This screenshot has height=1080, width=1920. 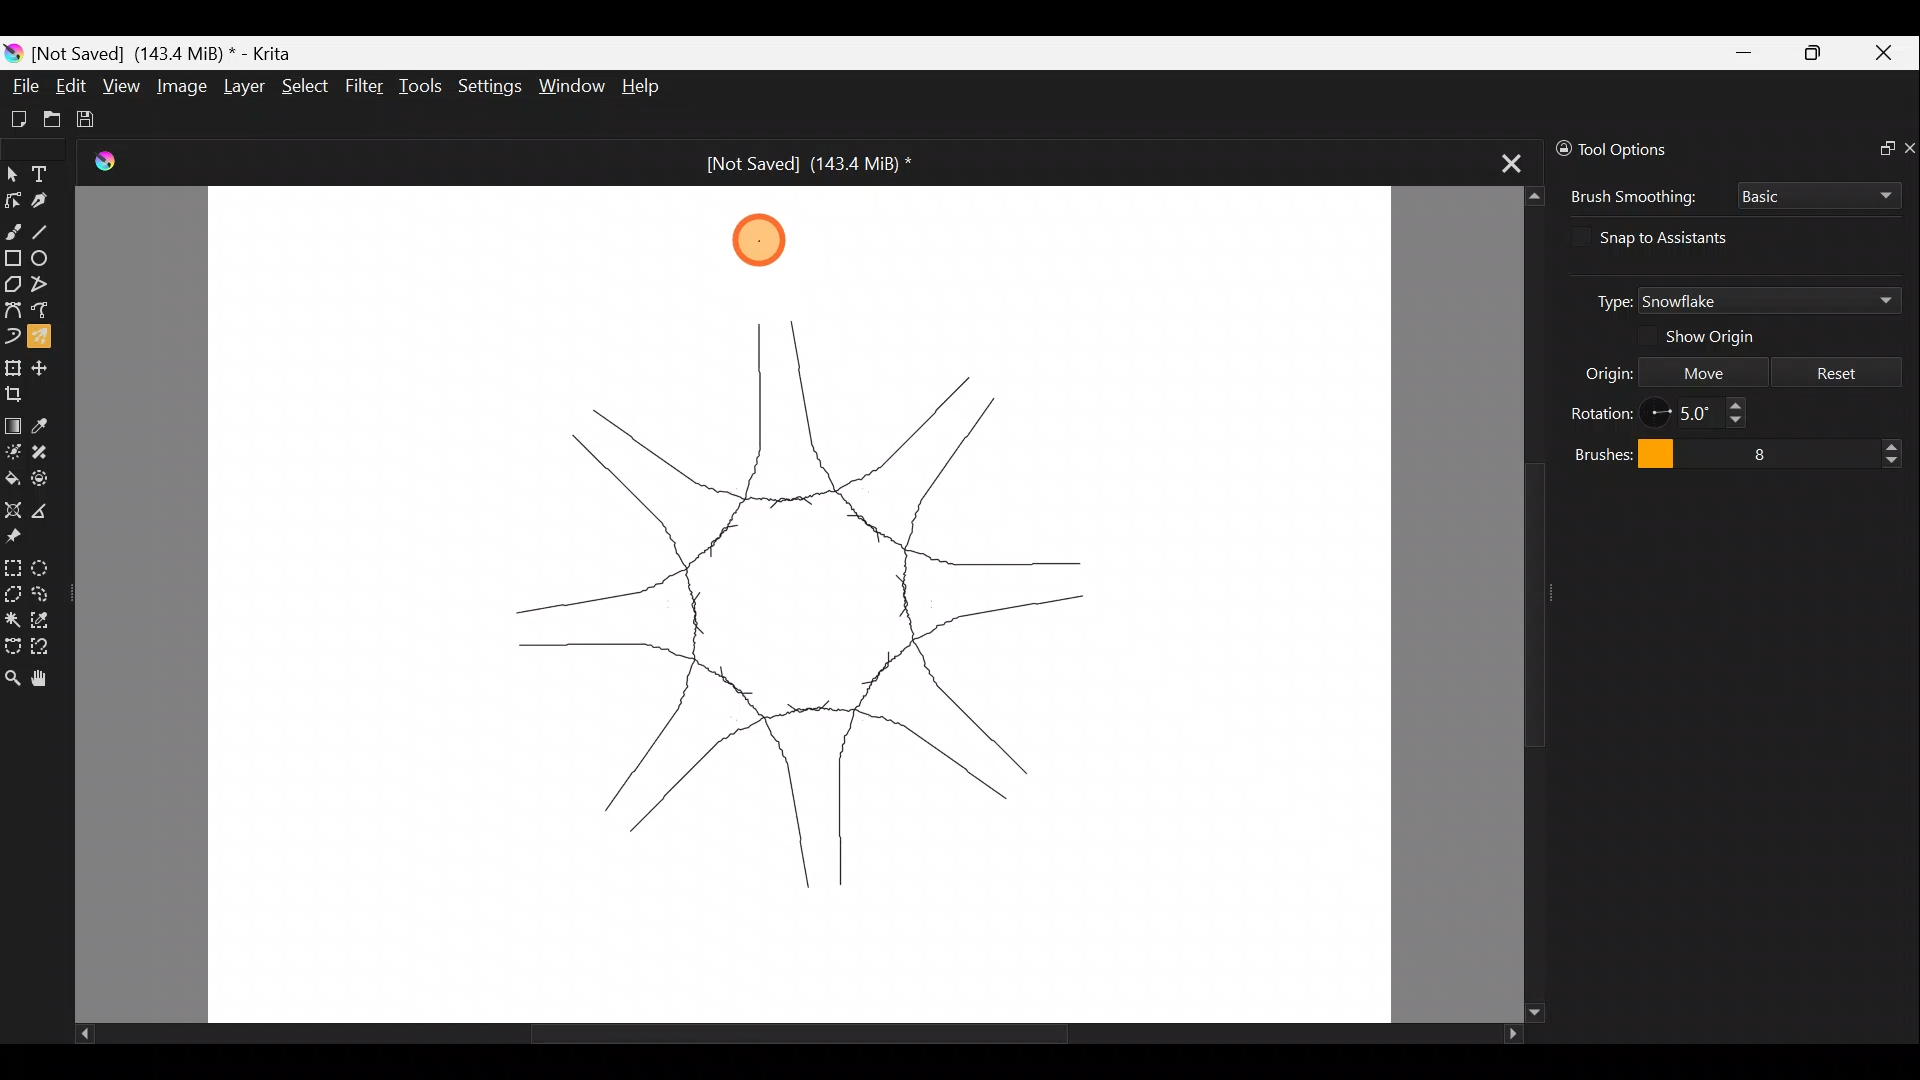 I want to click on Freehand selection tool, so click(x=43, y=594).